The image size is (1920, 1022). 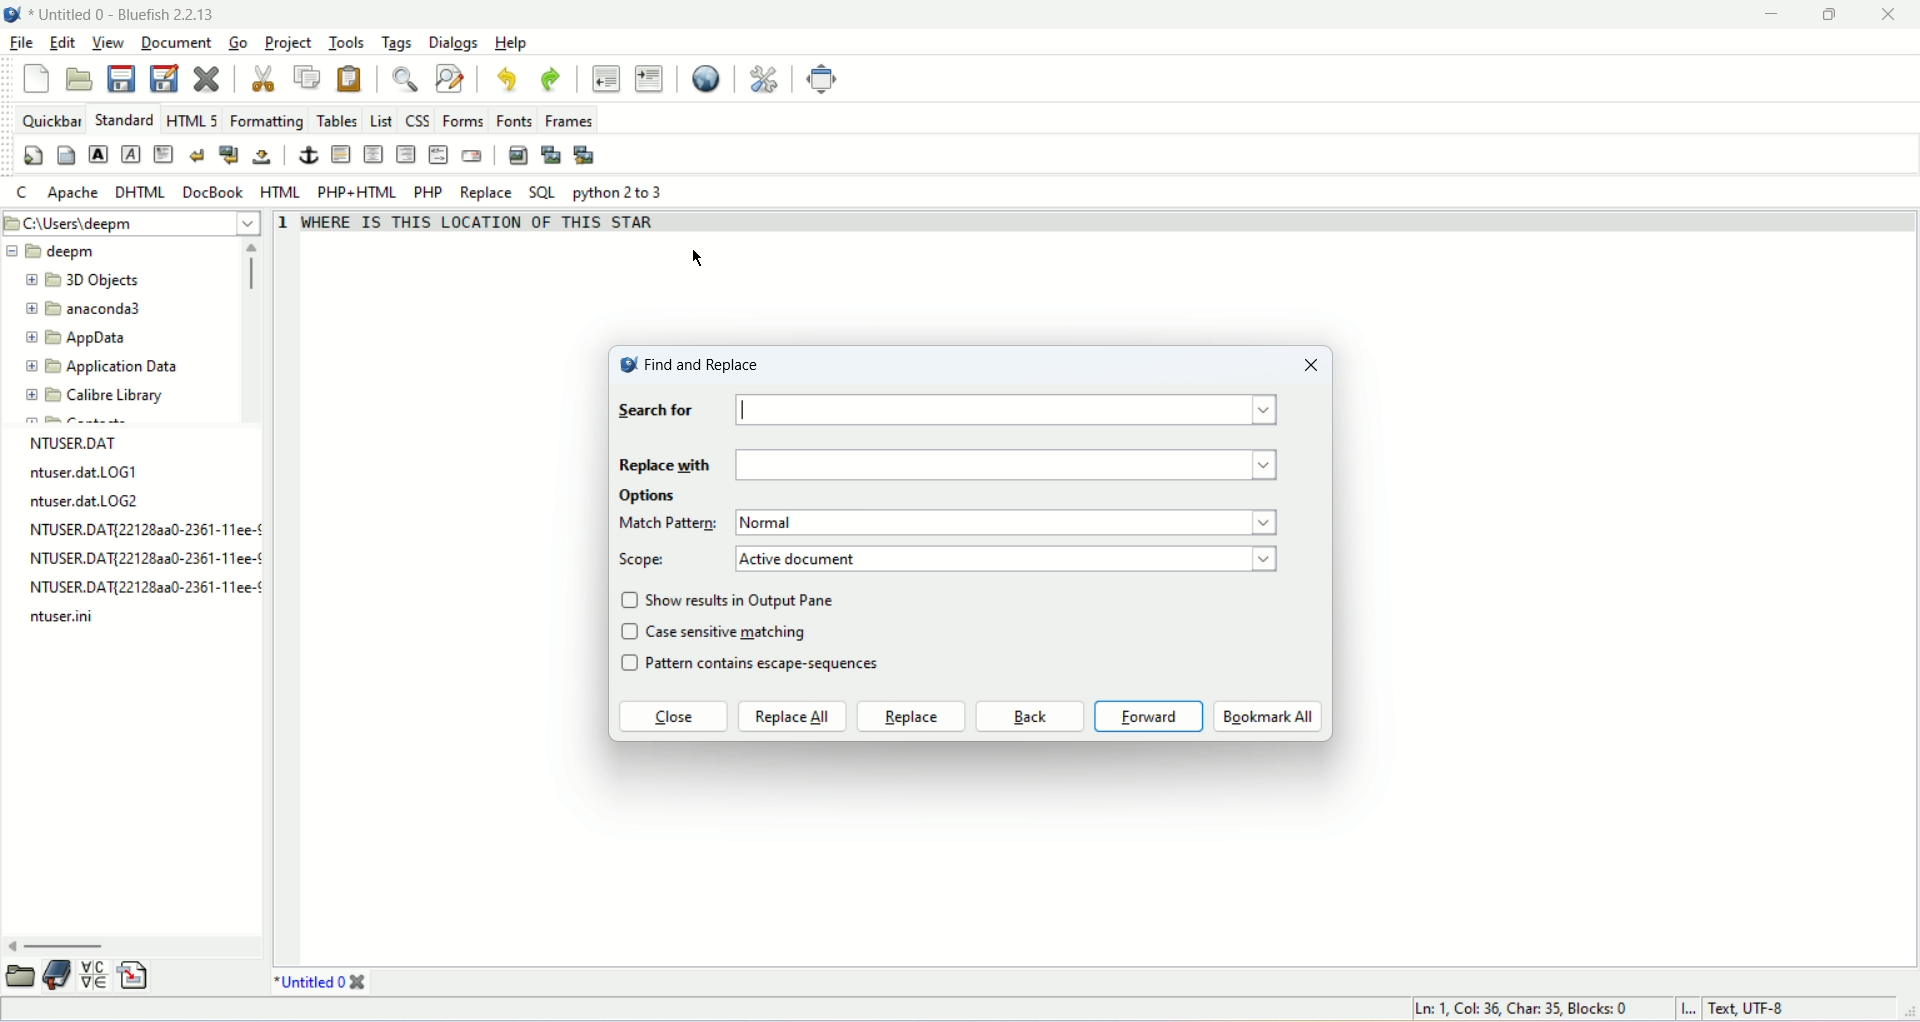 What do you see at coordinates (206, 78) in the screenshot?
I see `close` at bounding box center [206, 78].